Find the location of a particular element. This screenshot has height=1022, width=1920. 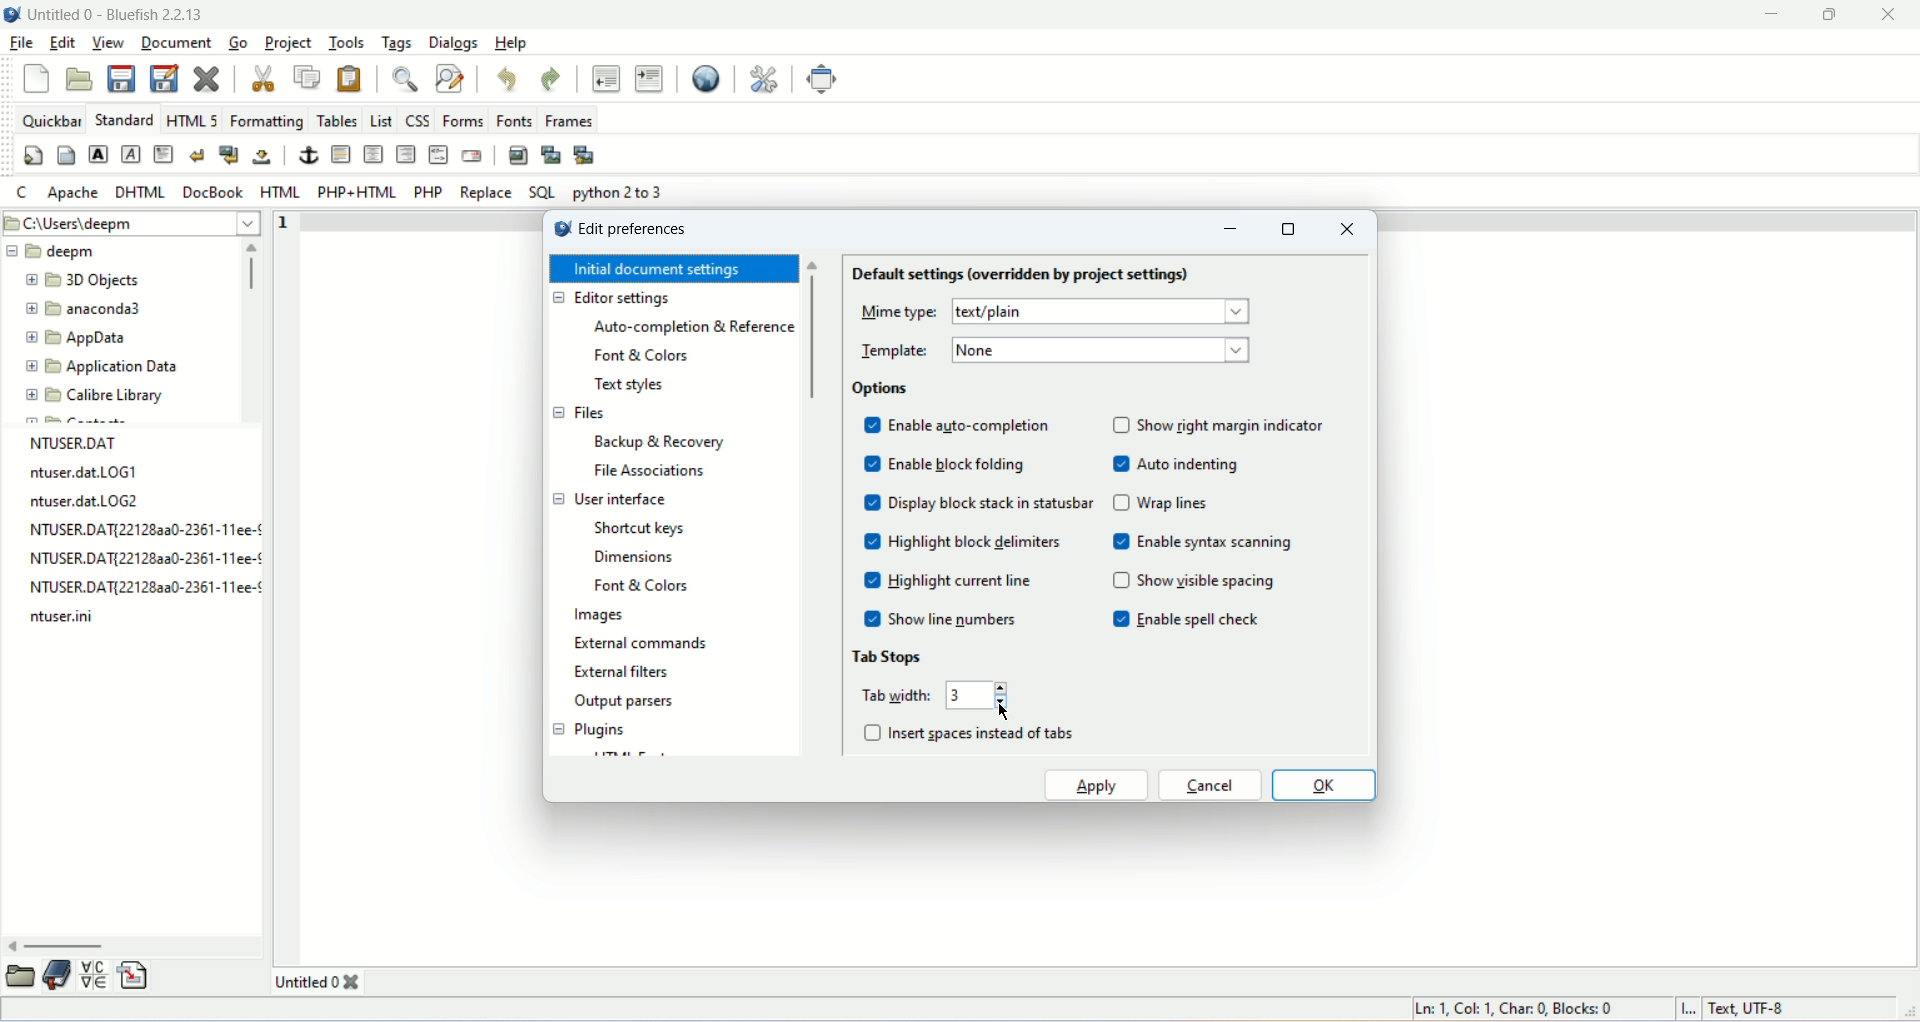

text/plain is located at coordinates (1003, 313).